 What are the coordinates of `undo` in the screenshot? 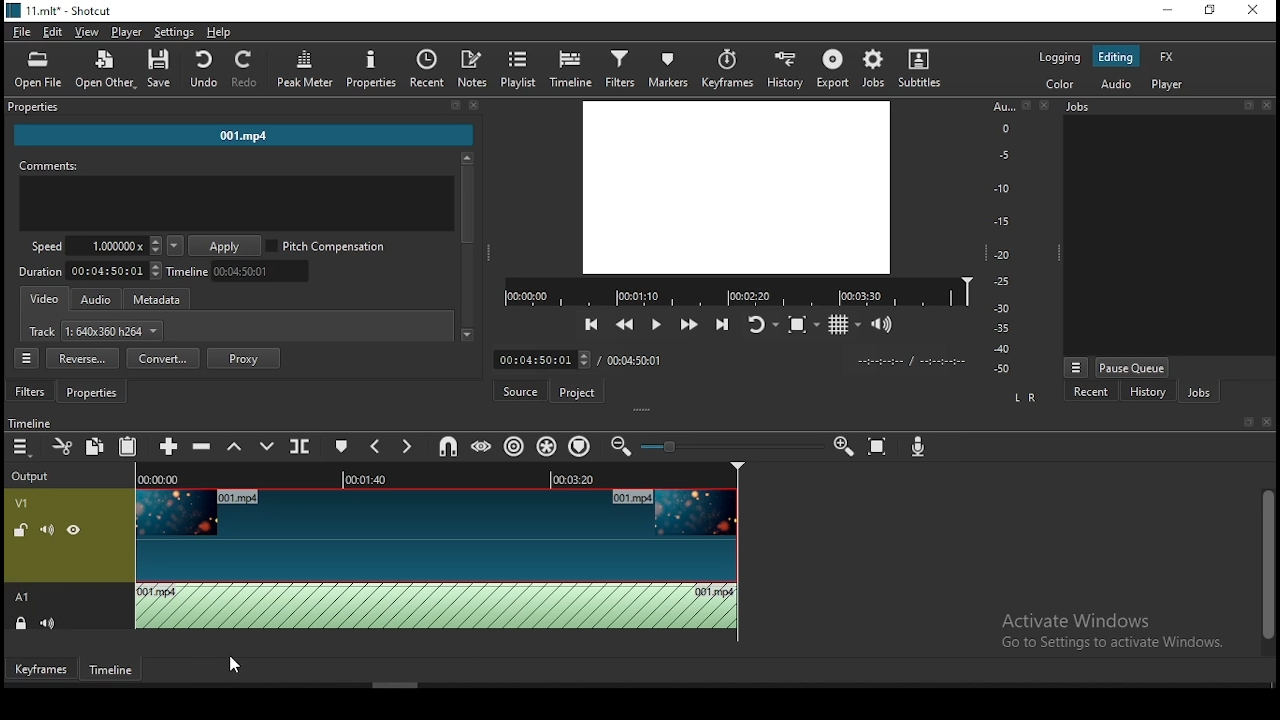 It's located at (205, 70).